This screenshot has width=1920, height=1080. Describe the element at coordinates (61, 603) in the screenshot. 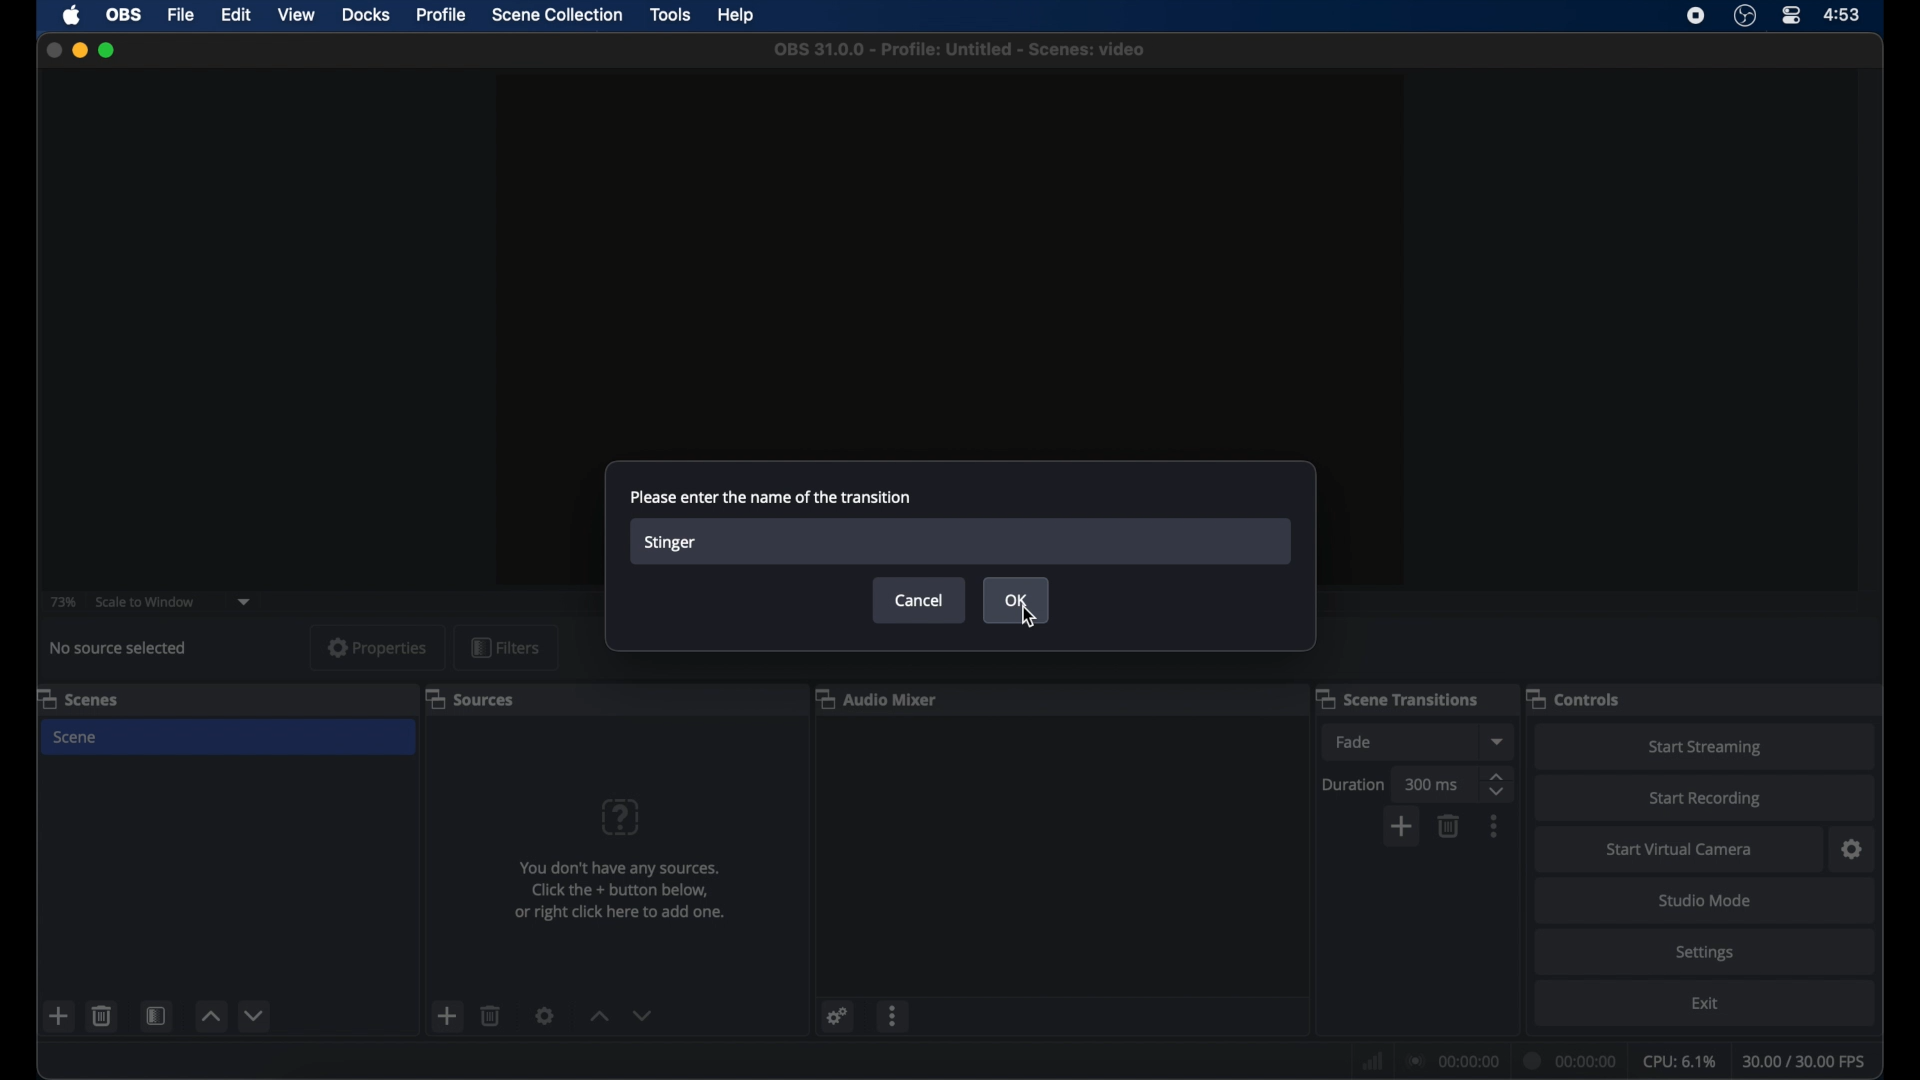

I see `73%` at that location.